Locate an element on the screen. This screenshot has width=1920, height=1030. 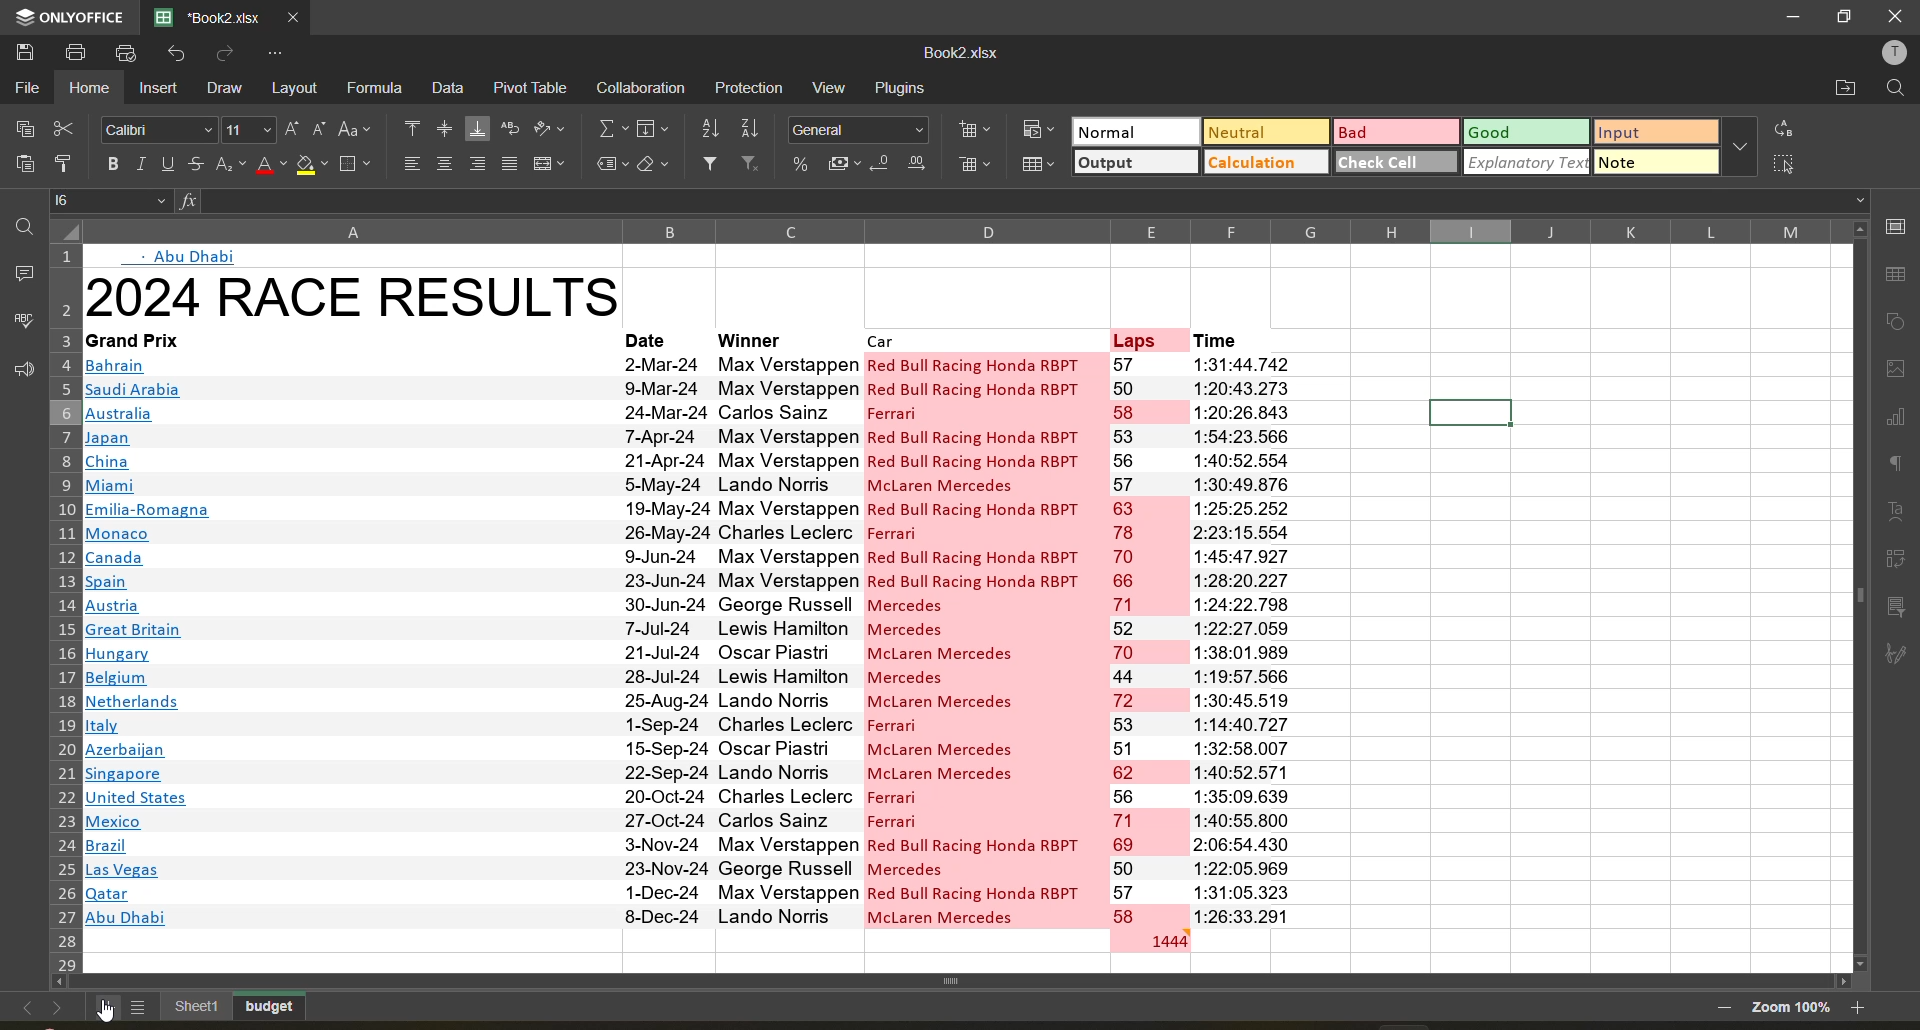
car is located at coordinates (974, 337).